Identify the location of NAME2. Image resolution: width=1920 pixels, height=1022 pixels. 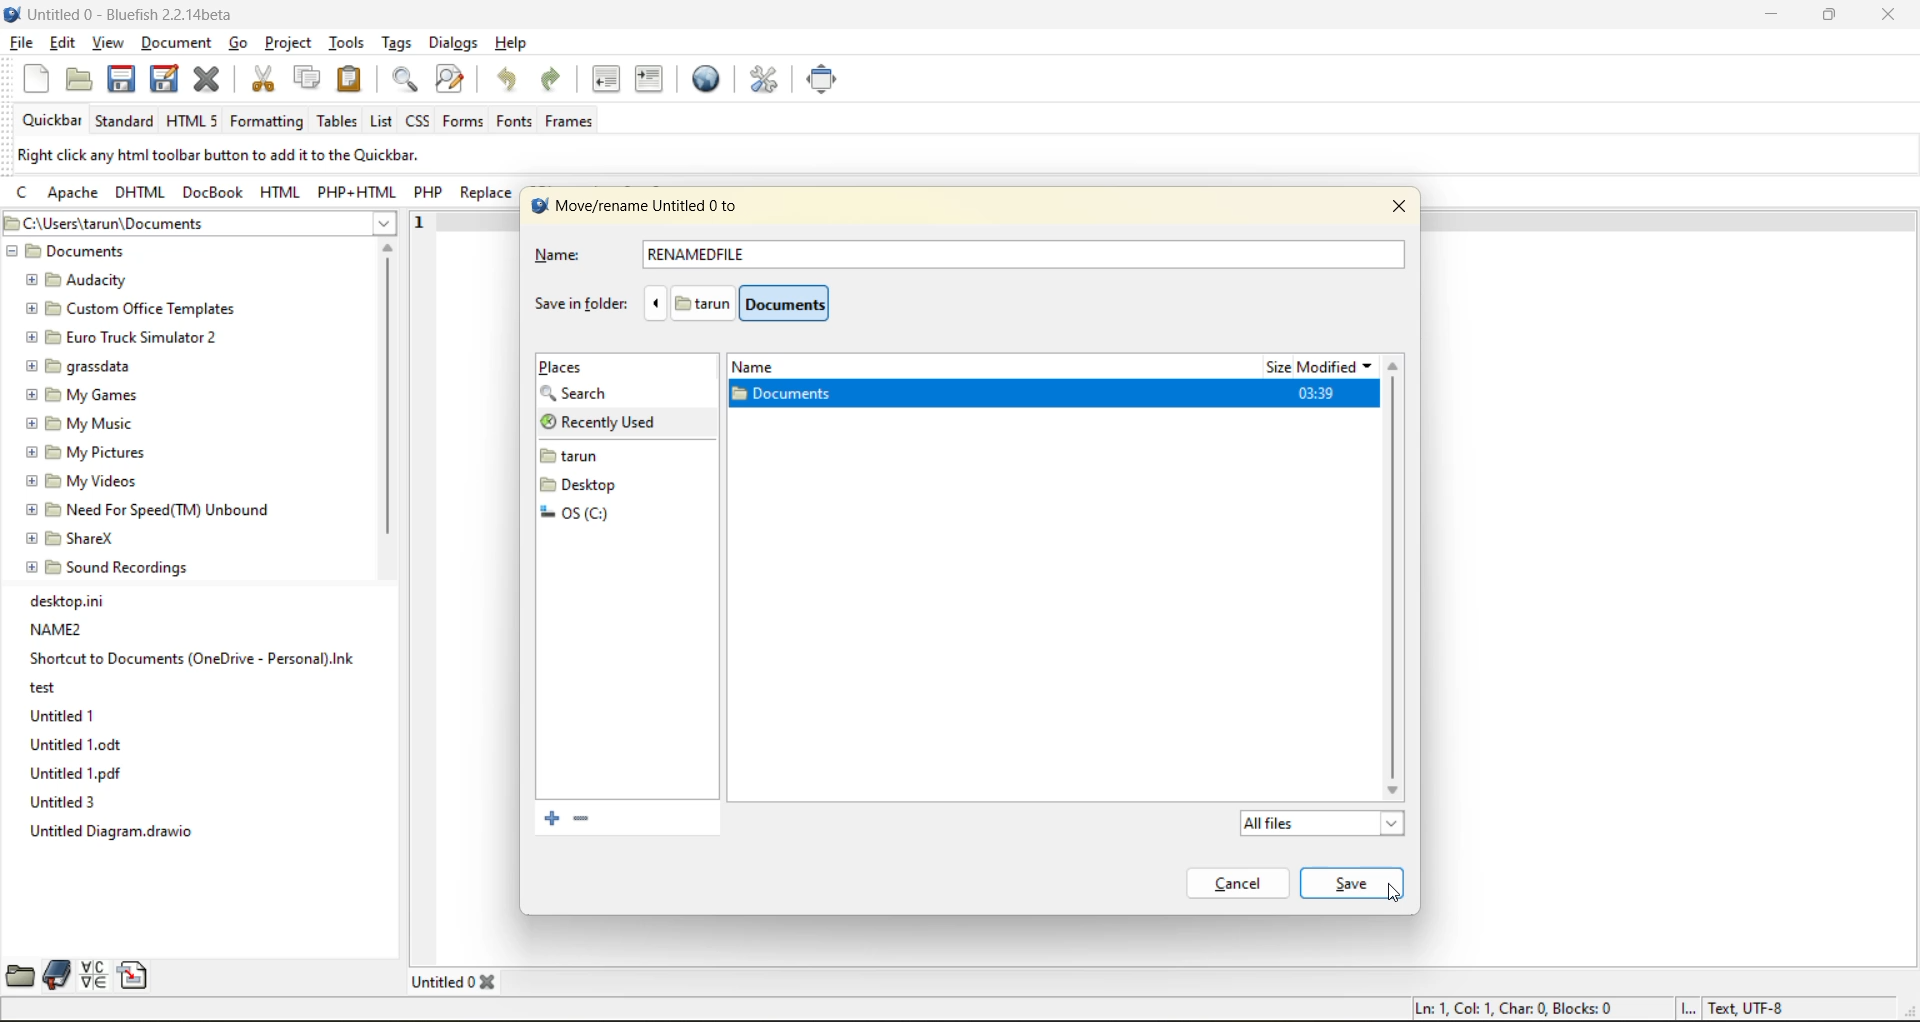
(62, 629).